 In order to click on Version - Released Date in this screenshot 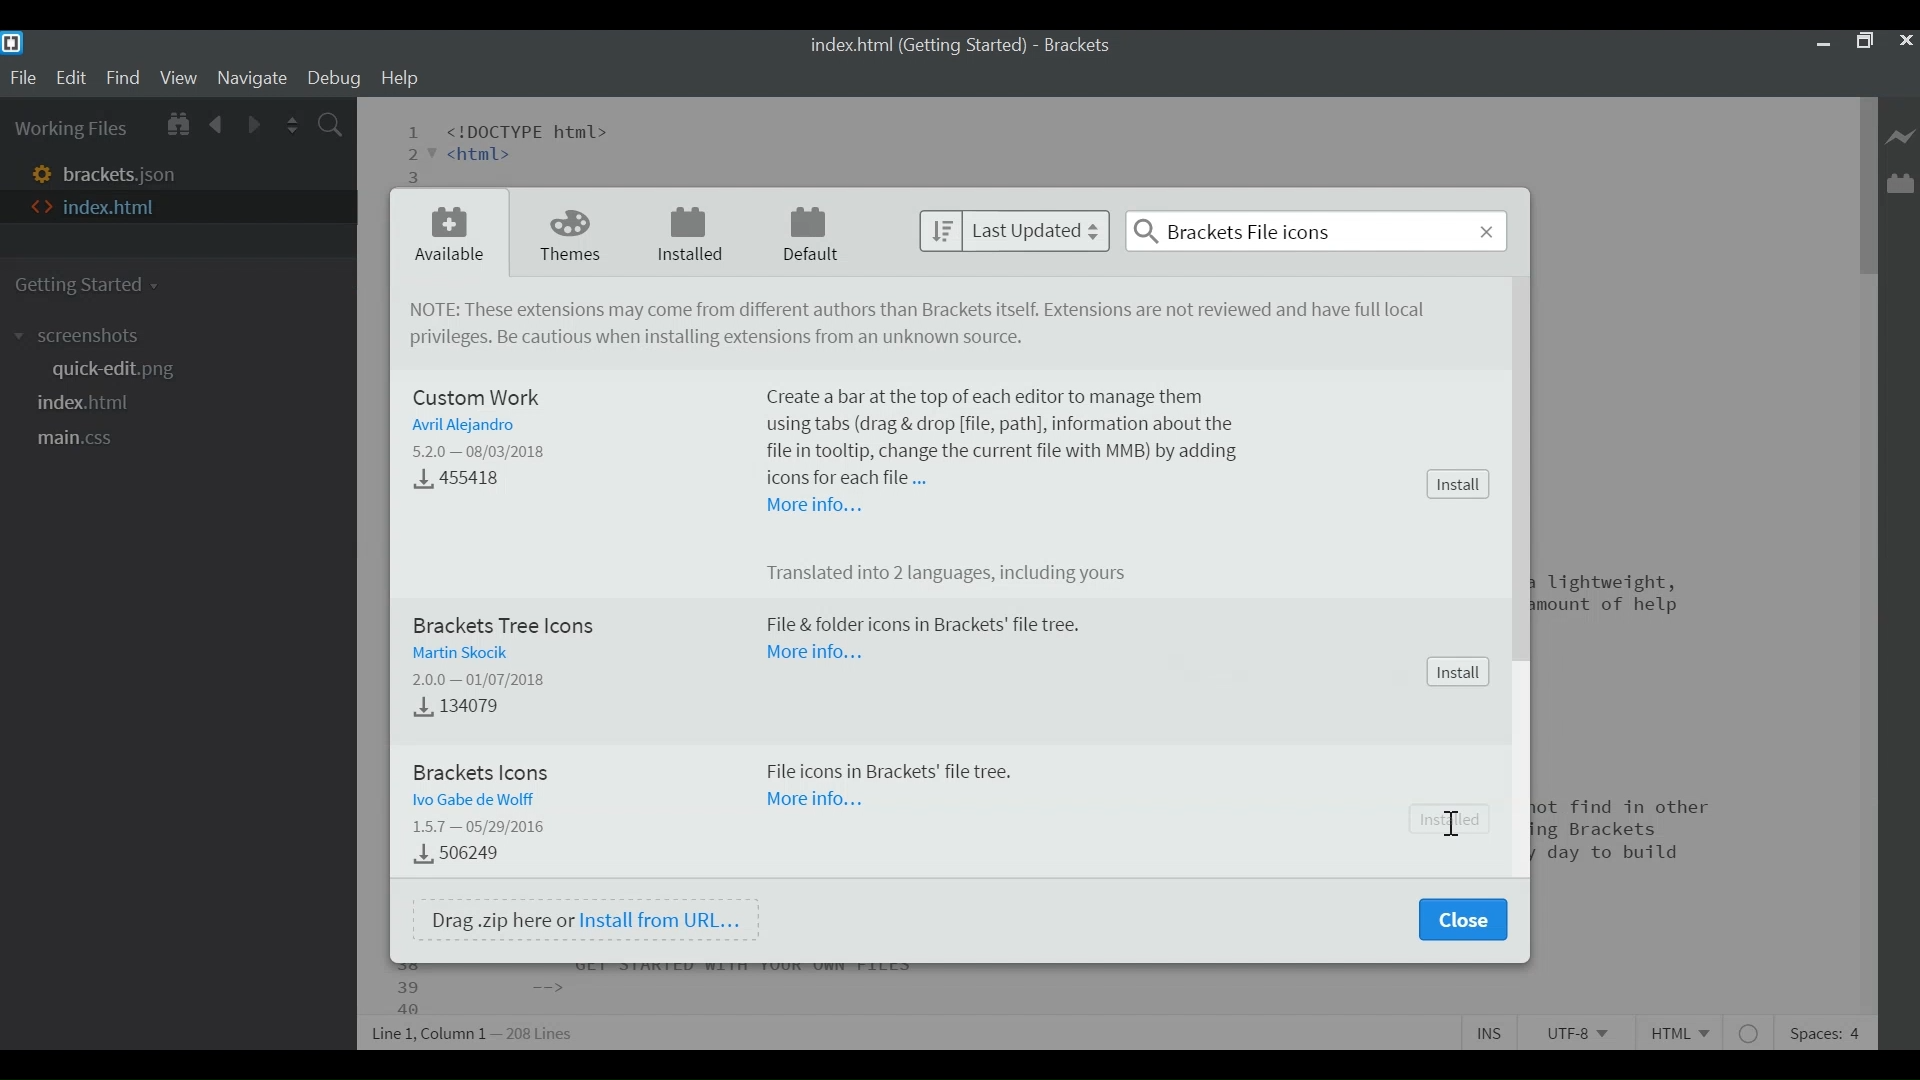, I will do `click(484, 451)`.